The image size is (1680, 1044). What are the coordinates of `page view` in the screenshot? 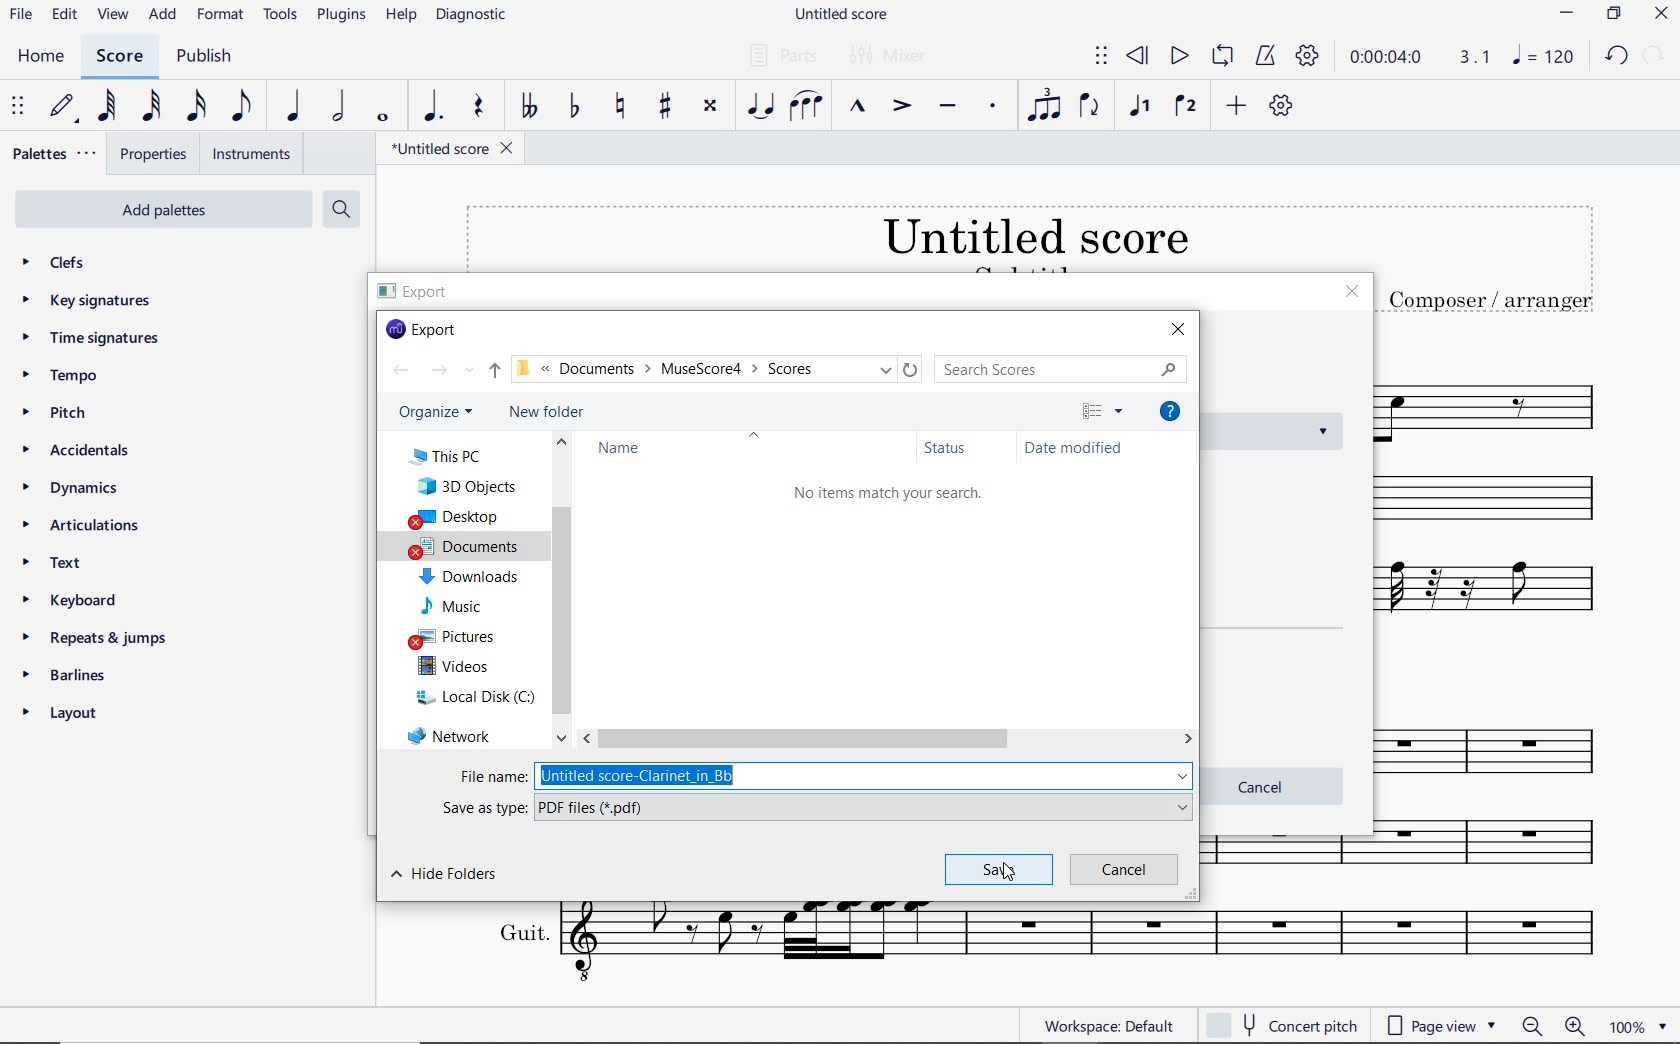 It's located at (1440, 1023).